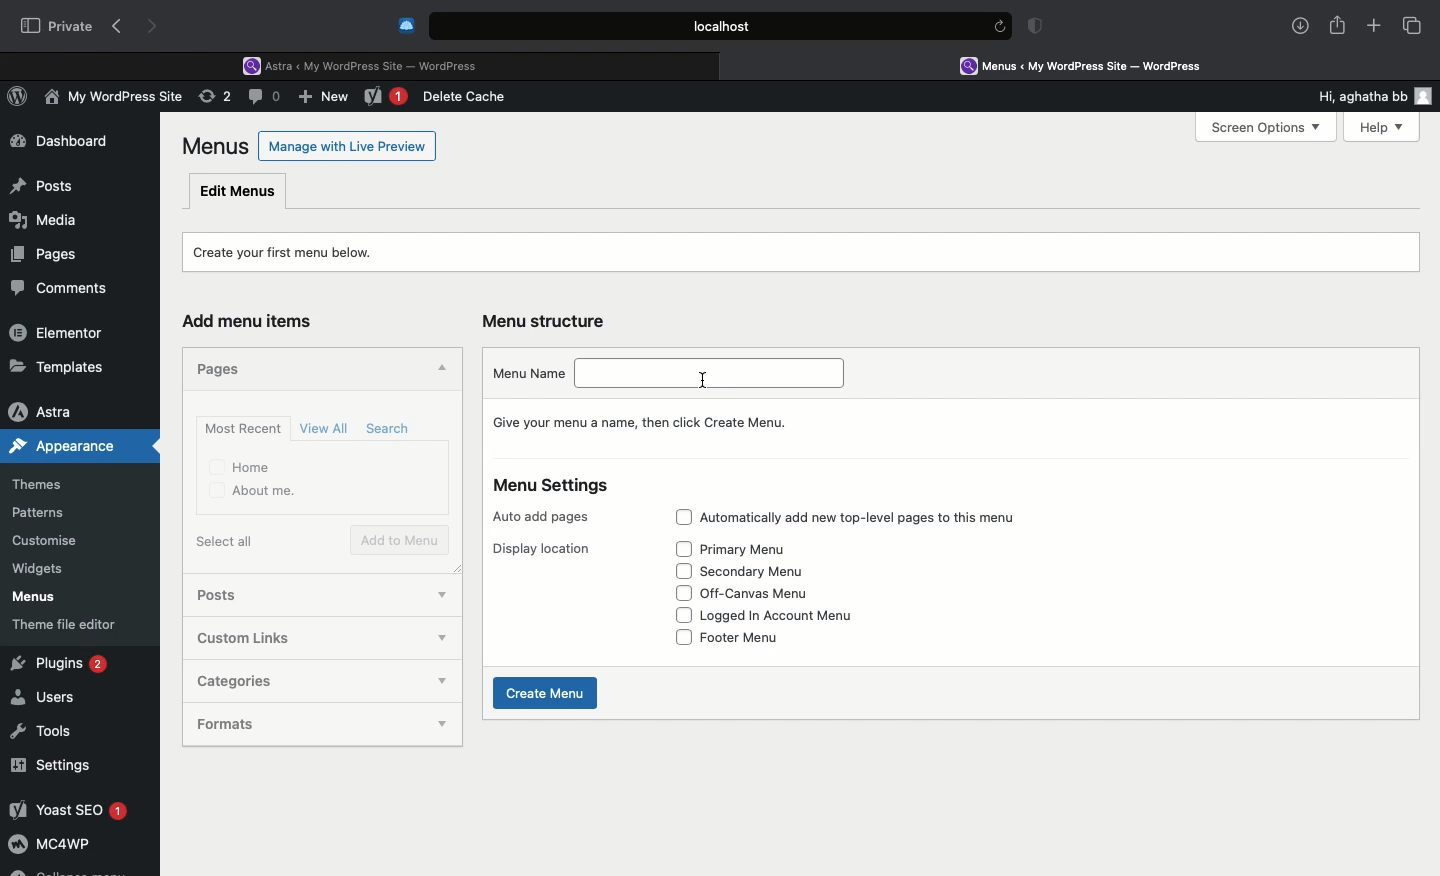 The width and height of the screenshot is (1440, 876). What do you see at coordinates (224, 367) in the screenshot?
I see `Pages` at bounding box center [224, 367].